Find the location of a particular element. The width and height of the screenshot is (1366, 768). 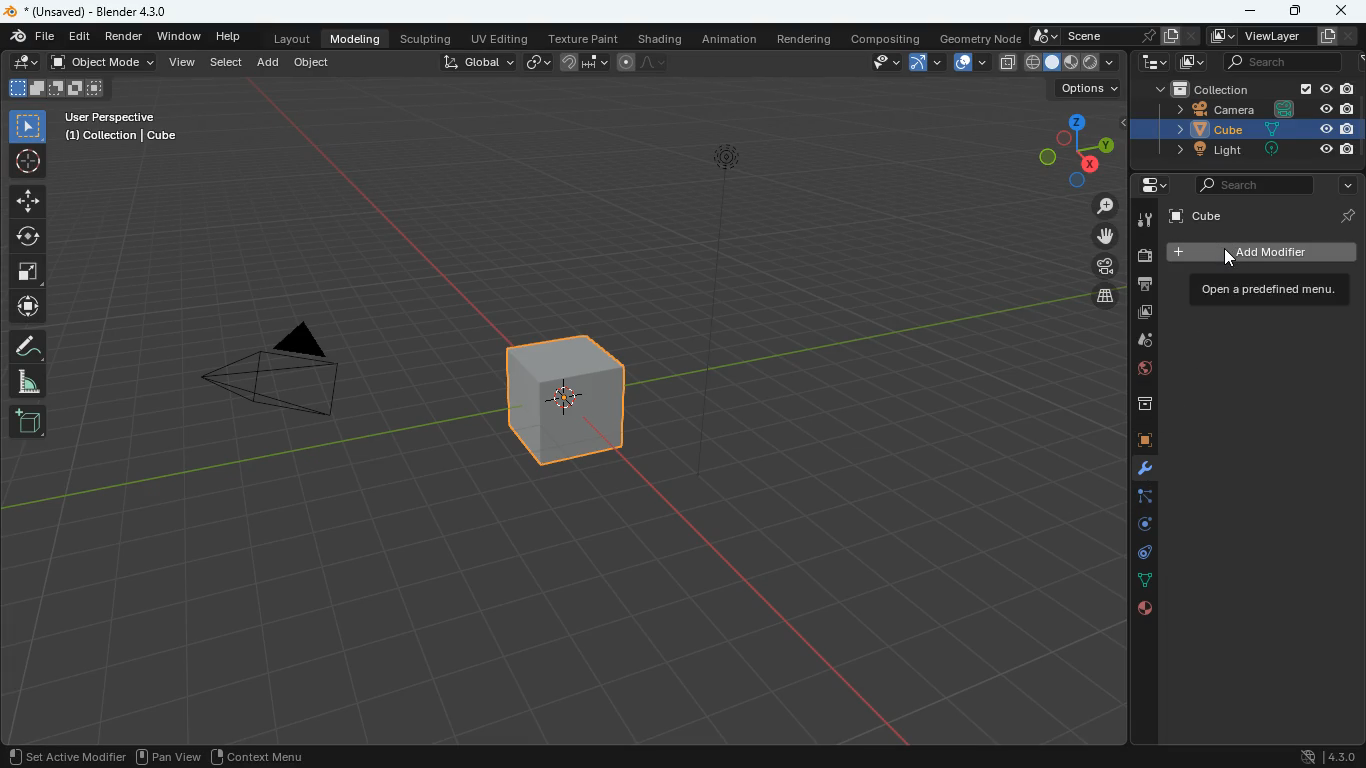

cube is located at coordinates (569, 398).